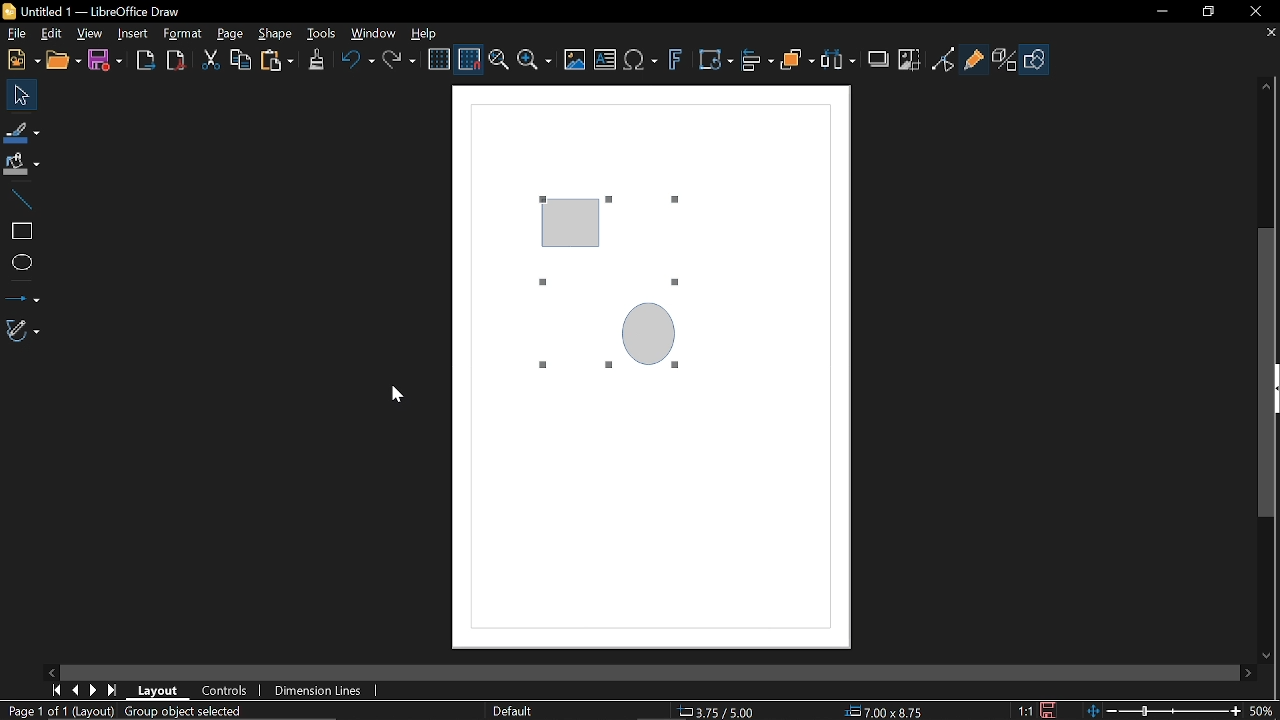  Describe the element at coordinates (230, 35) in the screenshot. I see `Page` at that location.